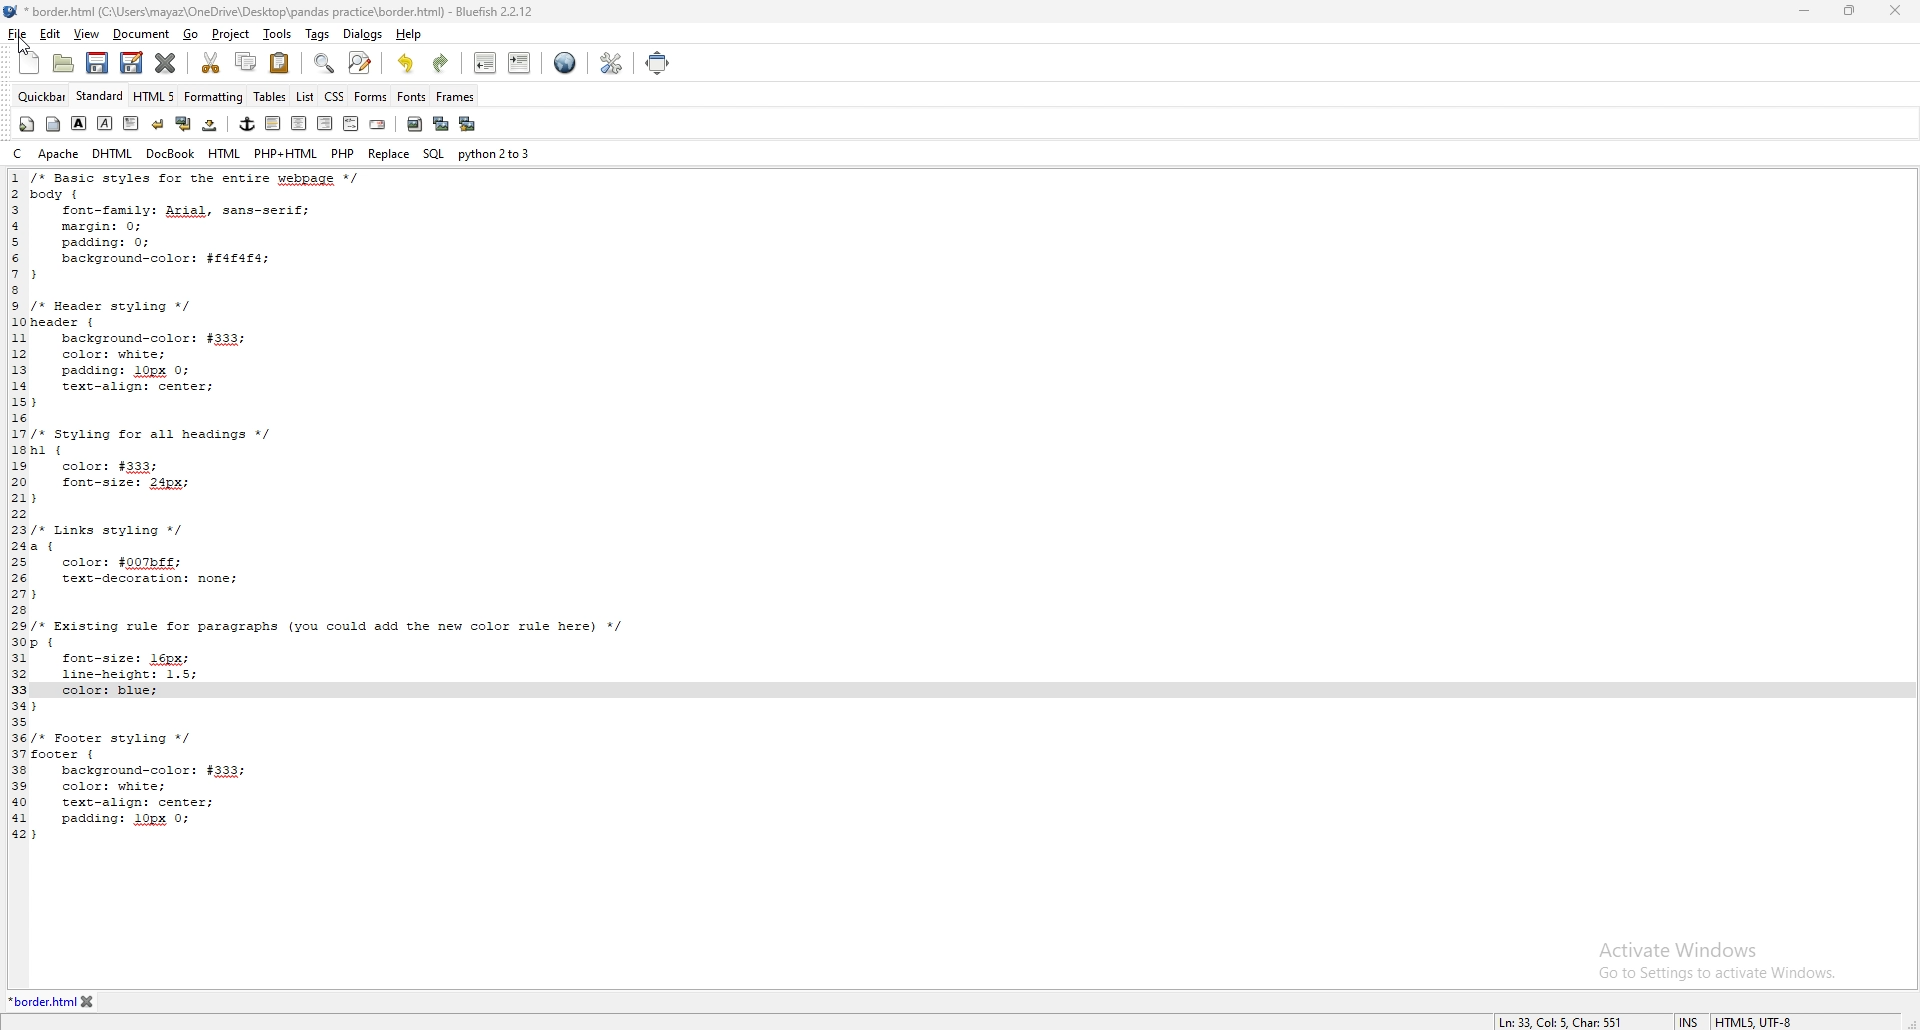 This screenshot has height=1030, width=1920. What do you see at coordinates (362, 62) in the screenshot?
I see `advanced find and replace` at bounding box center [362, 62].